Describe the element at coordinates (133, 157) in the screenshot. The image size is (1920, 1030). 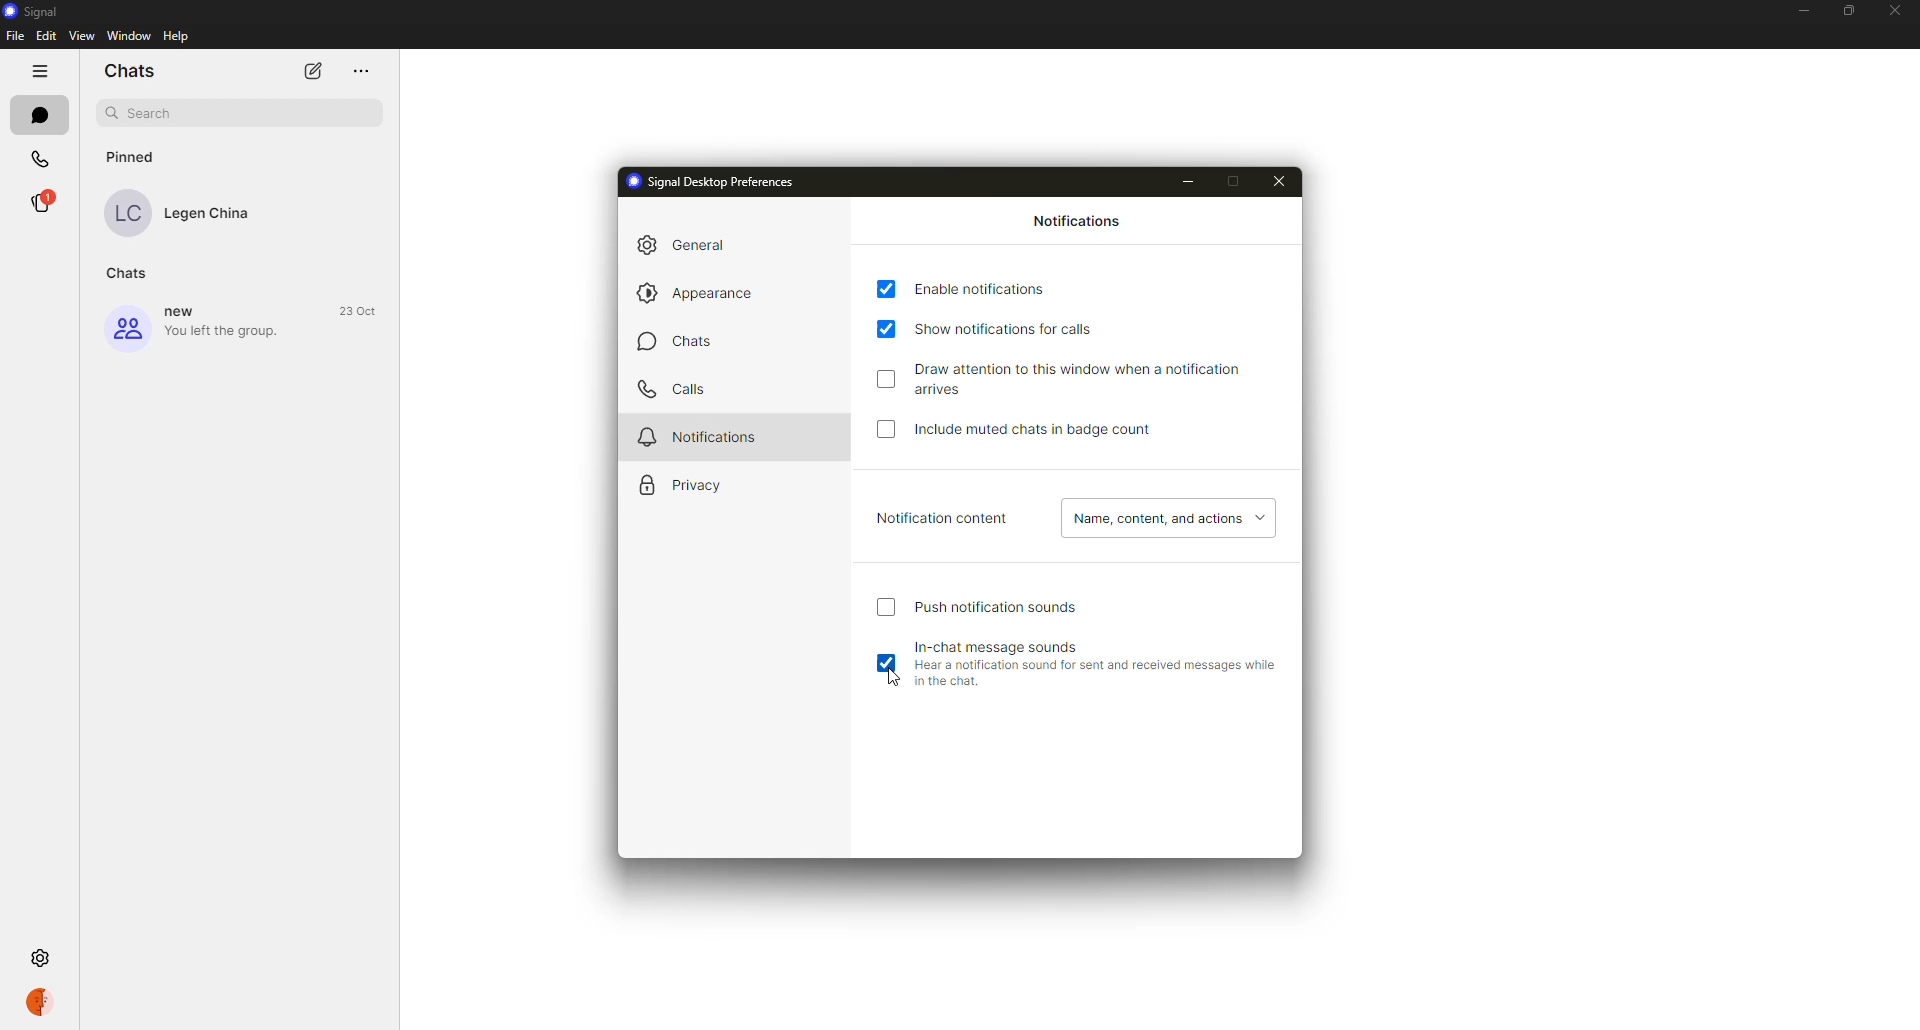
I see `Pinned` at that location.